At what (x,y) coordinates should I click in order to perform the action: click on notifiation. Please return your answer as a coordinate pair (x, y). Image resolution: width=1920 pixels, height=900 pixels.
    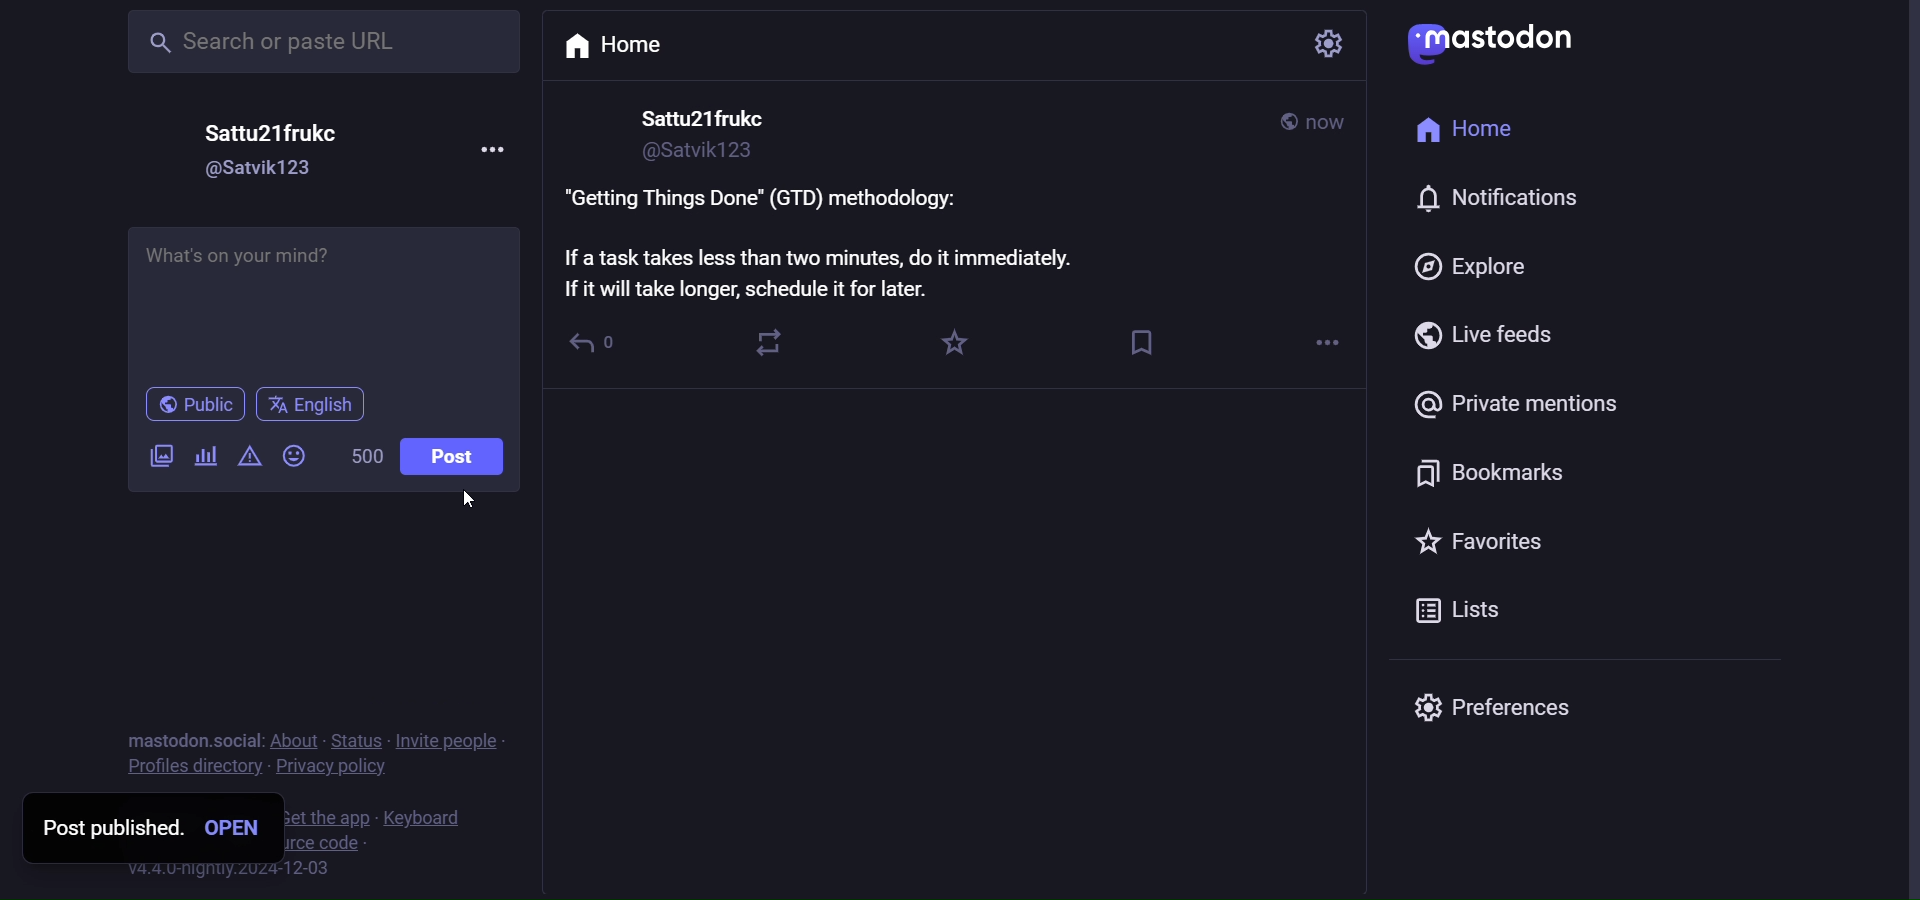
    Looking at the image, I should click on (1500, 199).